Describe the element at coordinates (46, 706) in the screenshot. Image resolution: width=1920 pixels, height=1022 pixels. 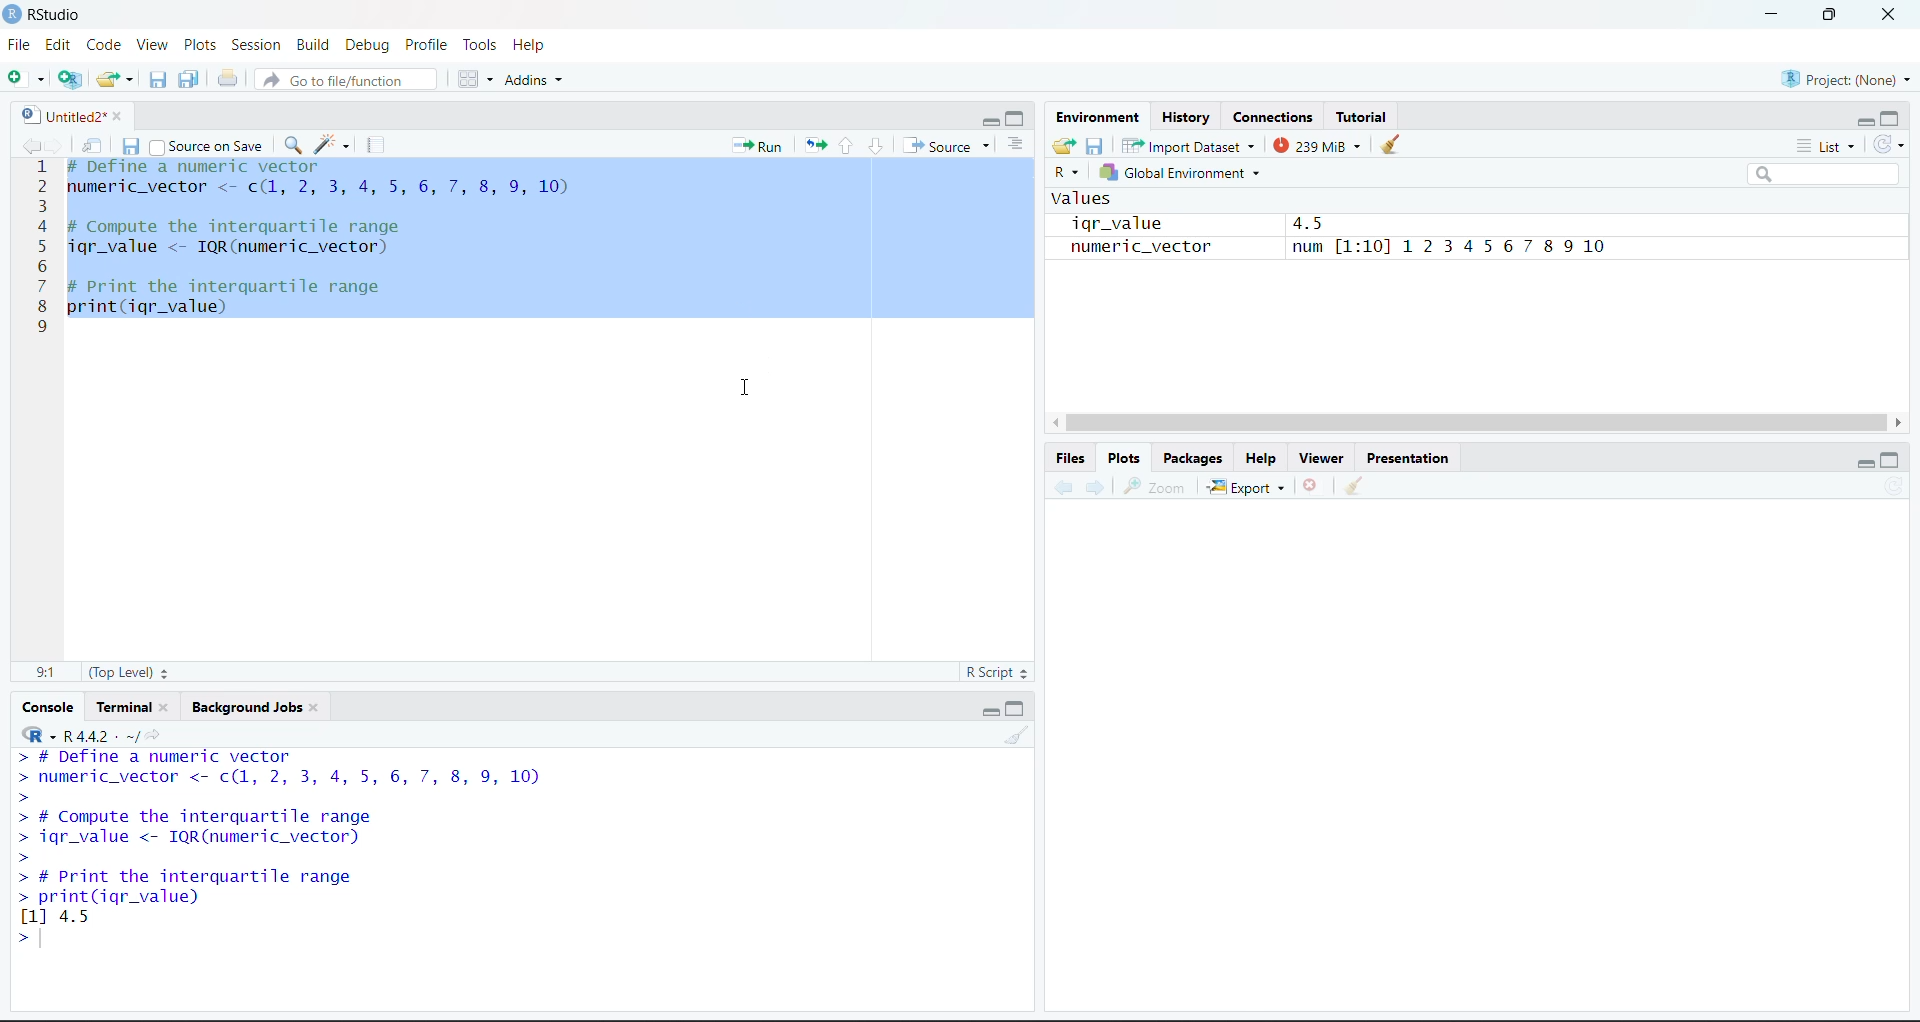
I see `Console` at that location.